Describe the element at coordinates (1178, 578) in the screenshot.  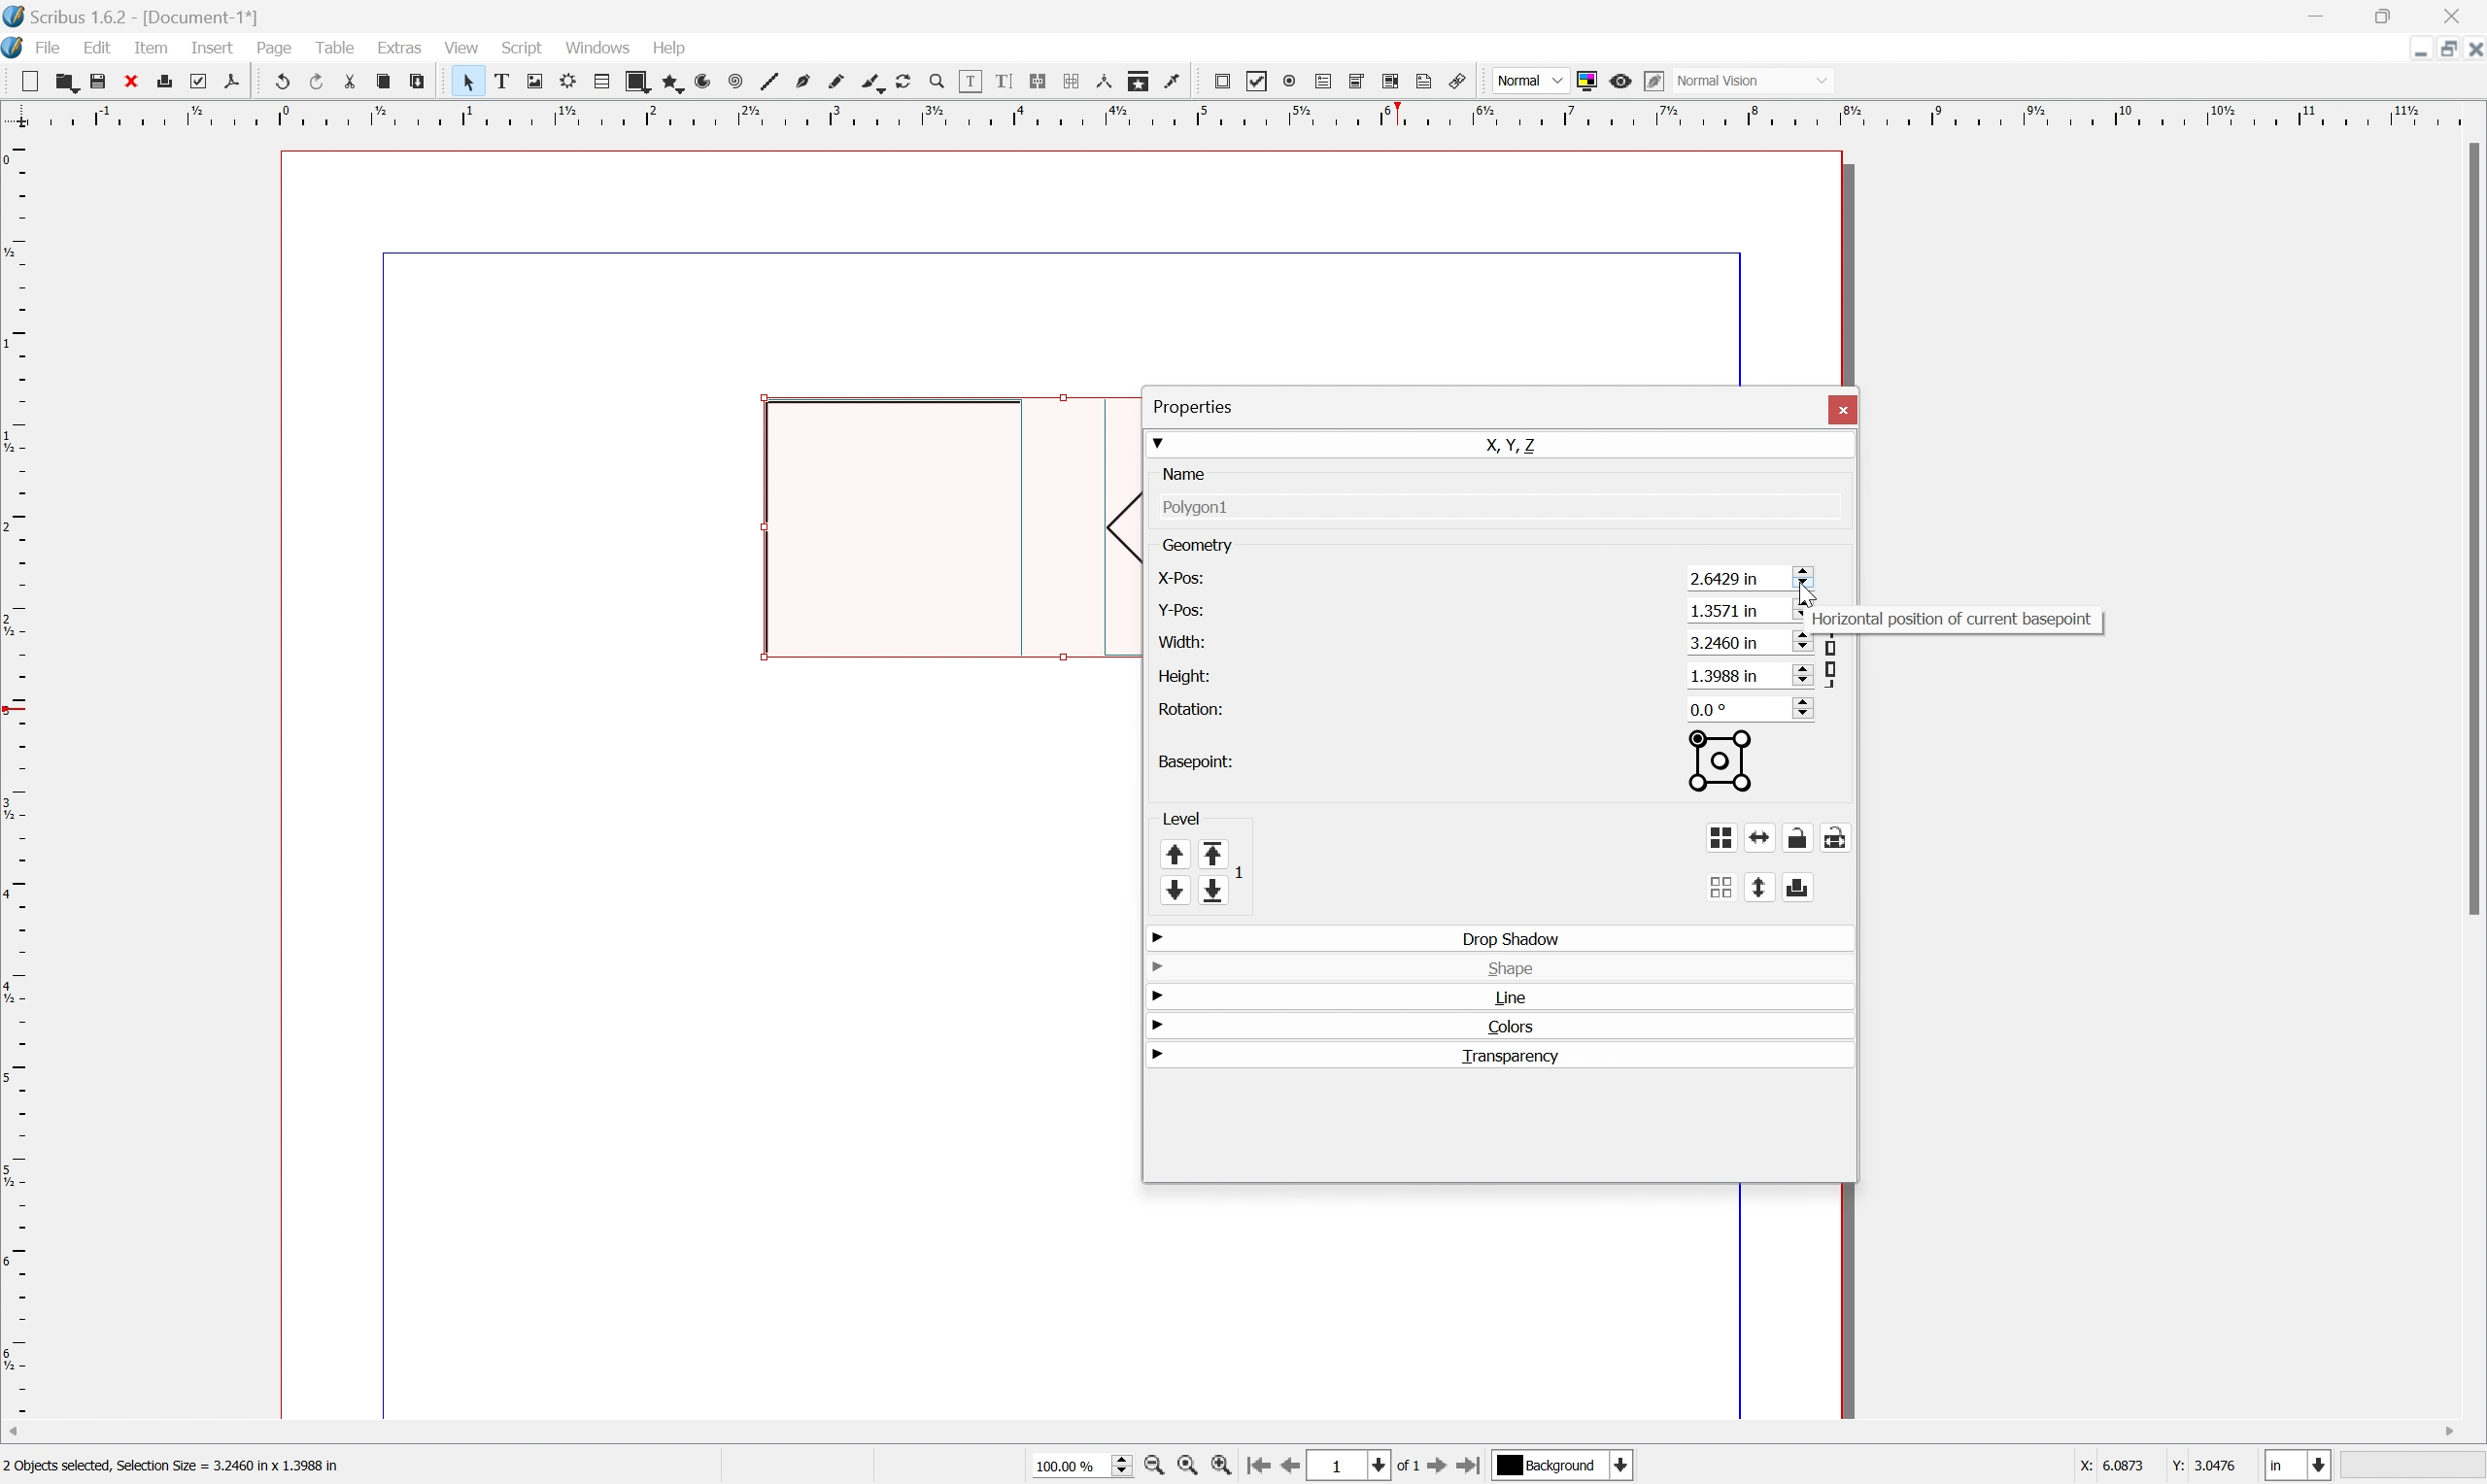
I see `x-pos` at that location.